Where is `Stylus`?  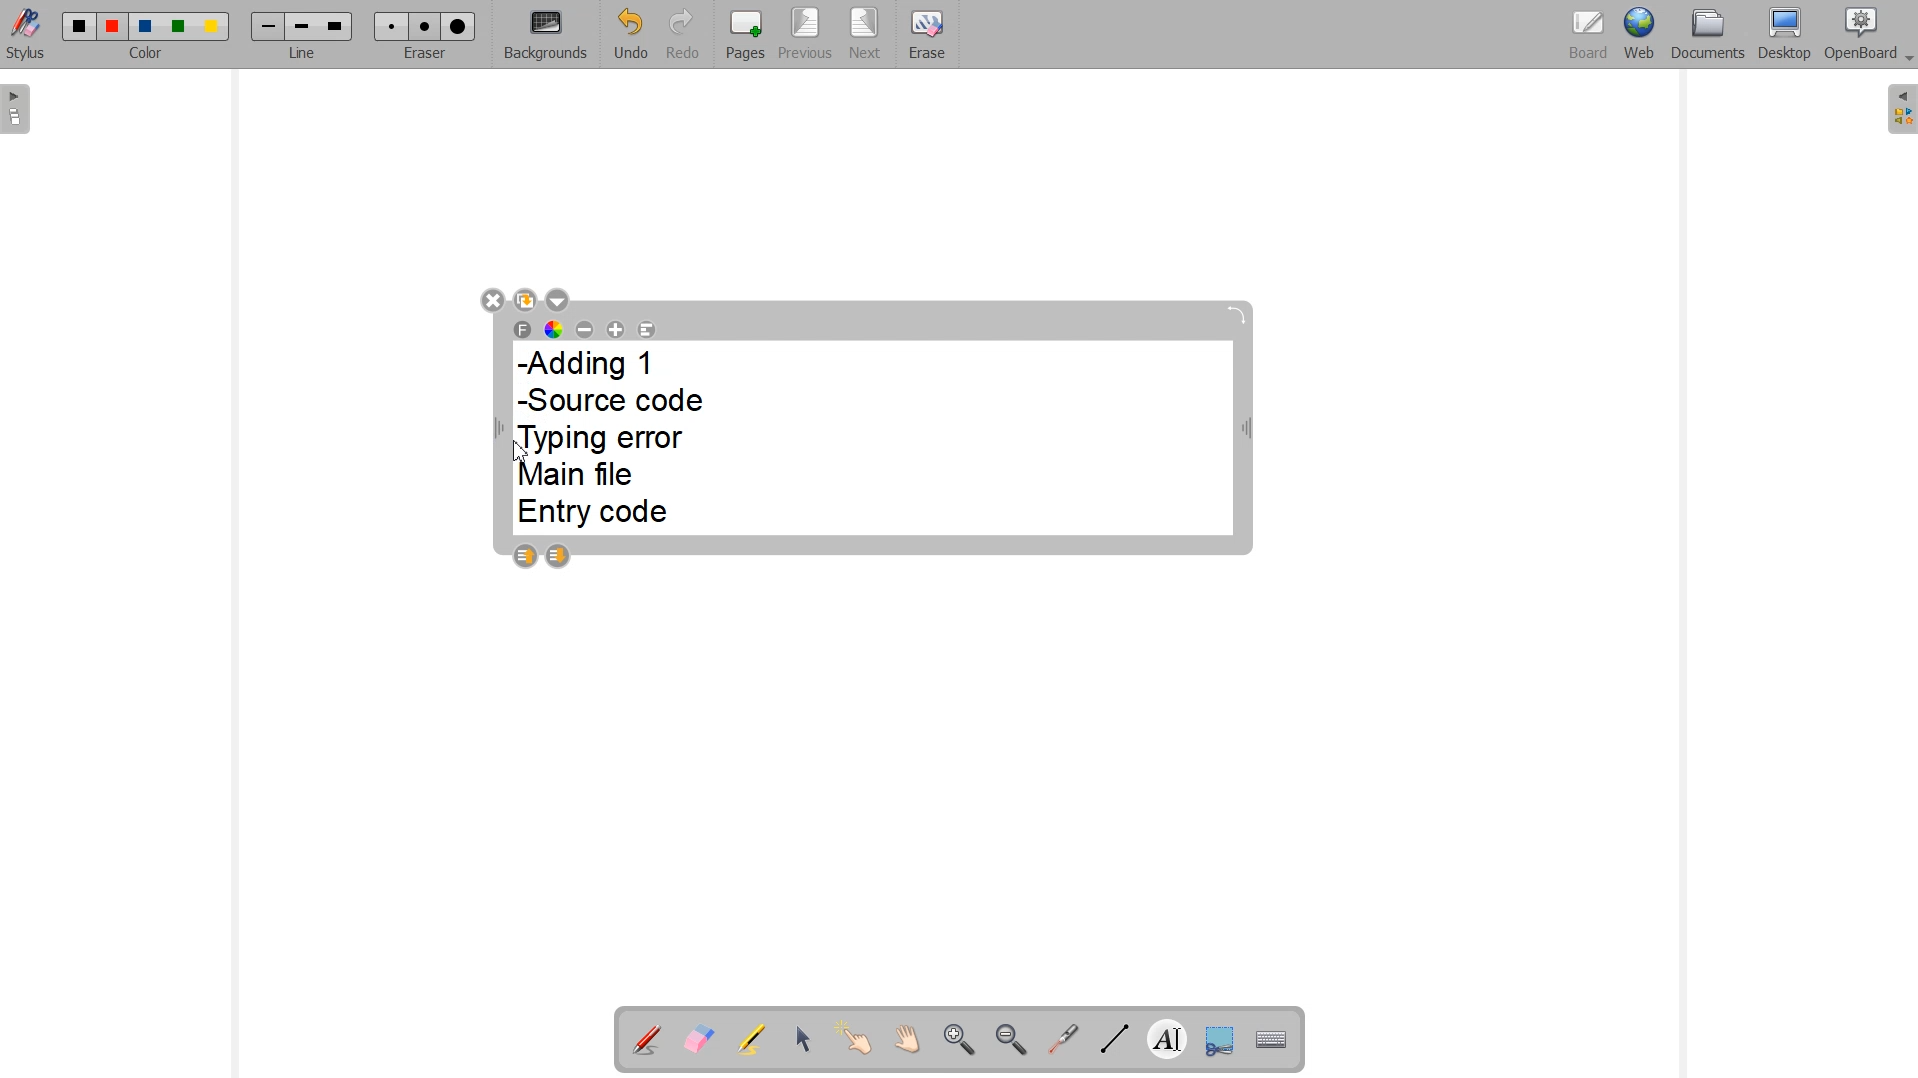 Stylus is located at coordinates (26, 38).